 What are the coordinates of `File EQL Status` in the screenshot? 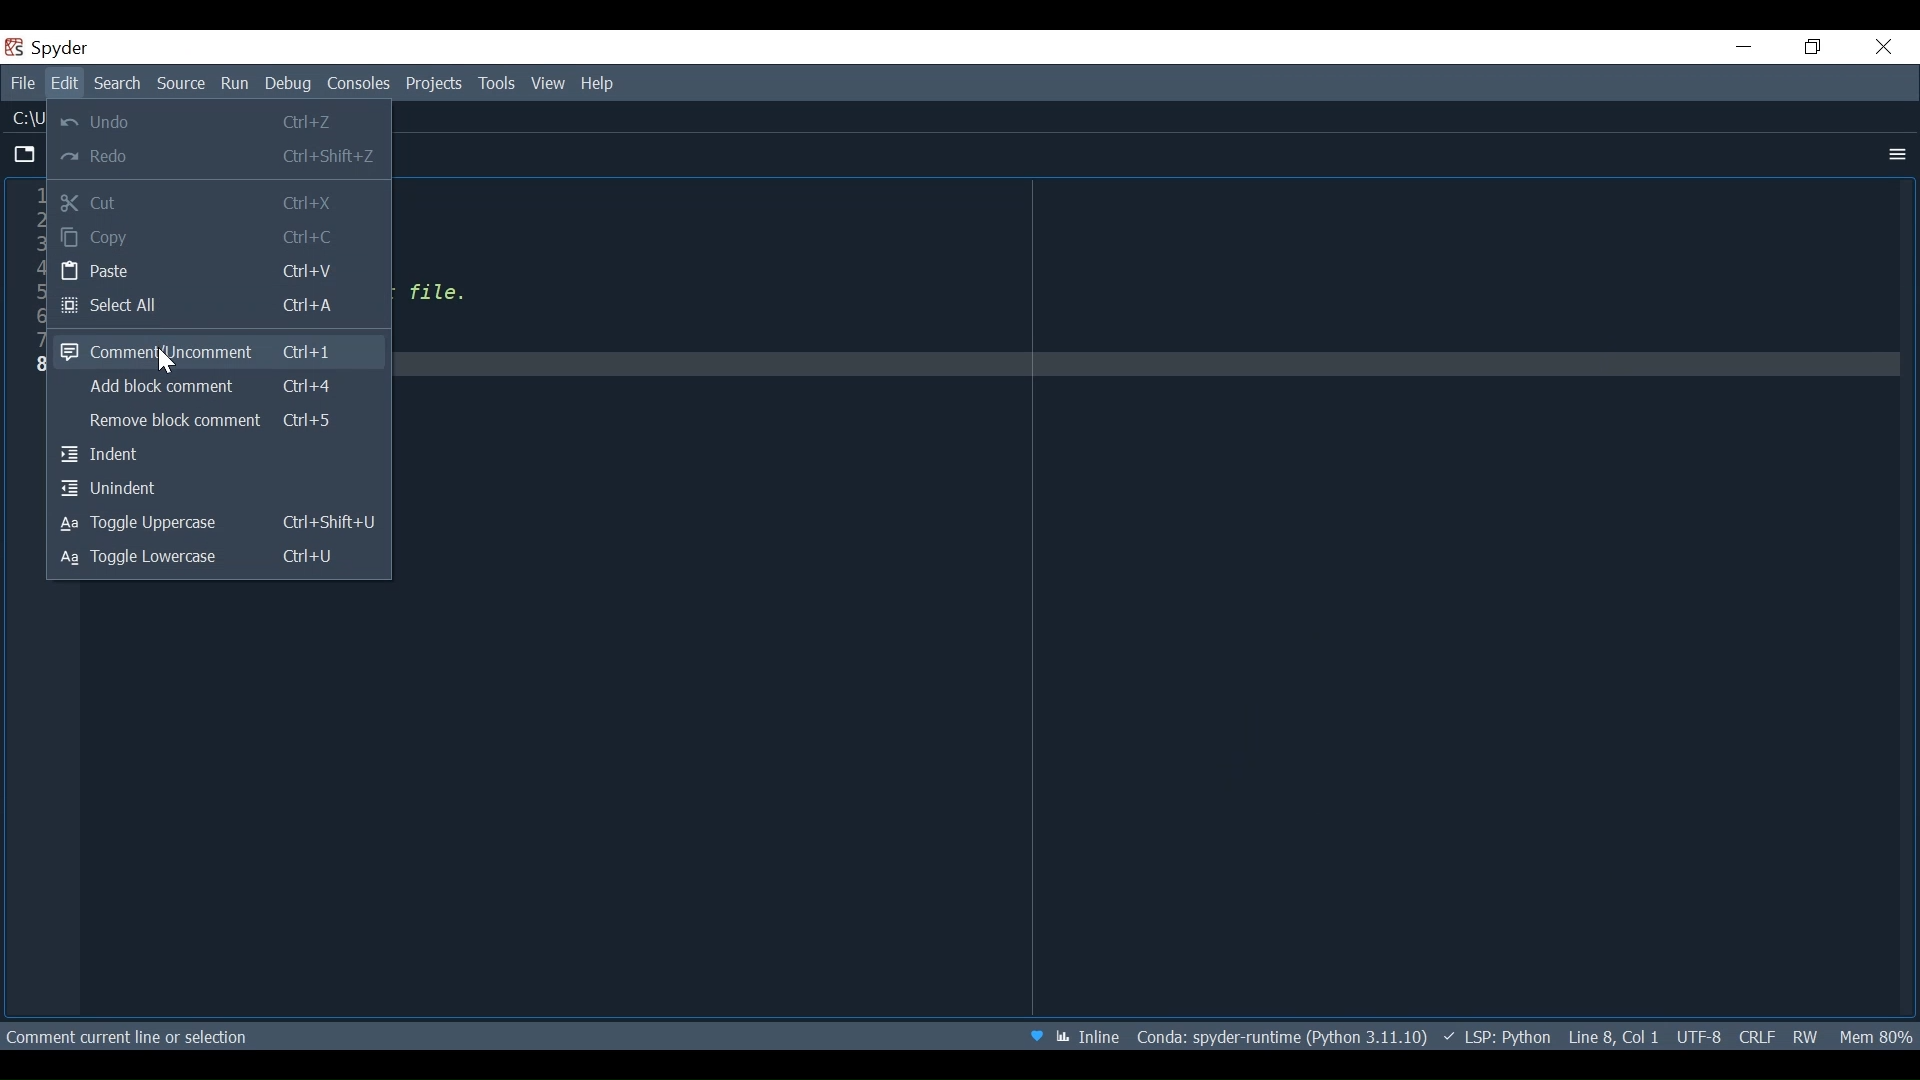 It's located at (1756, 1036).